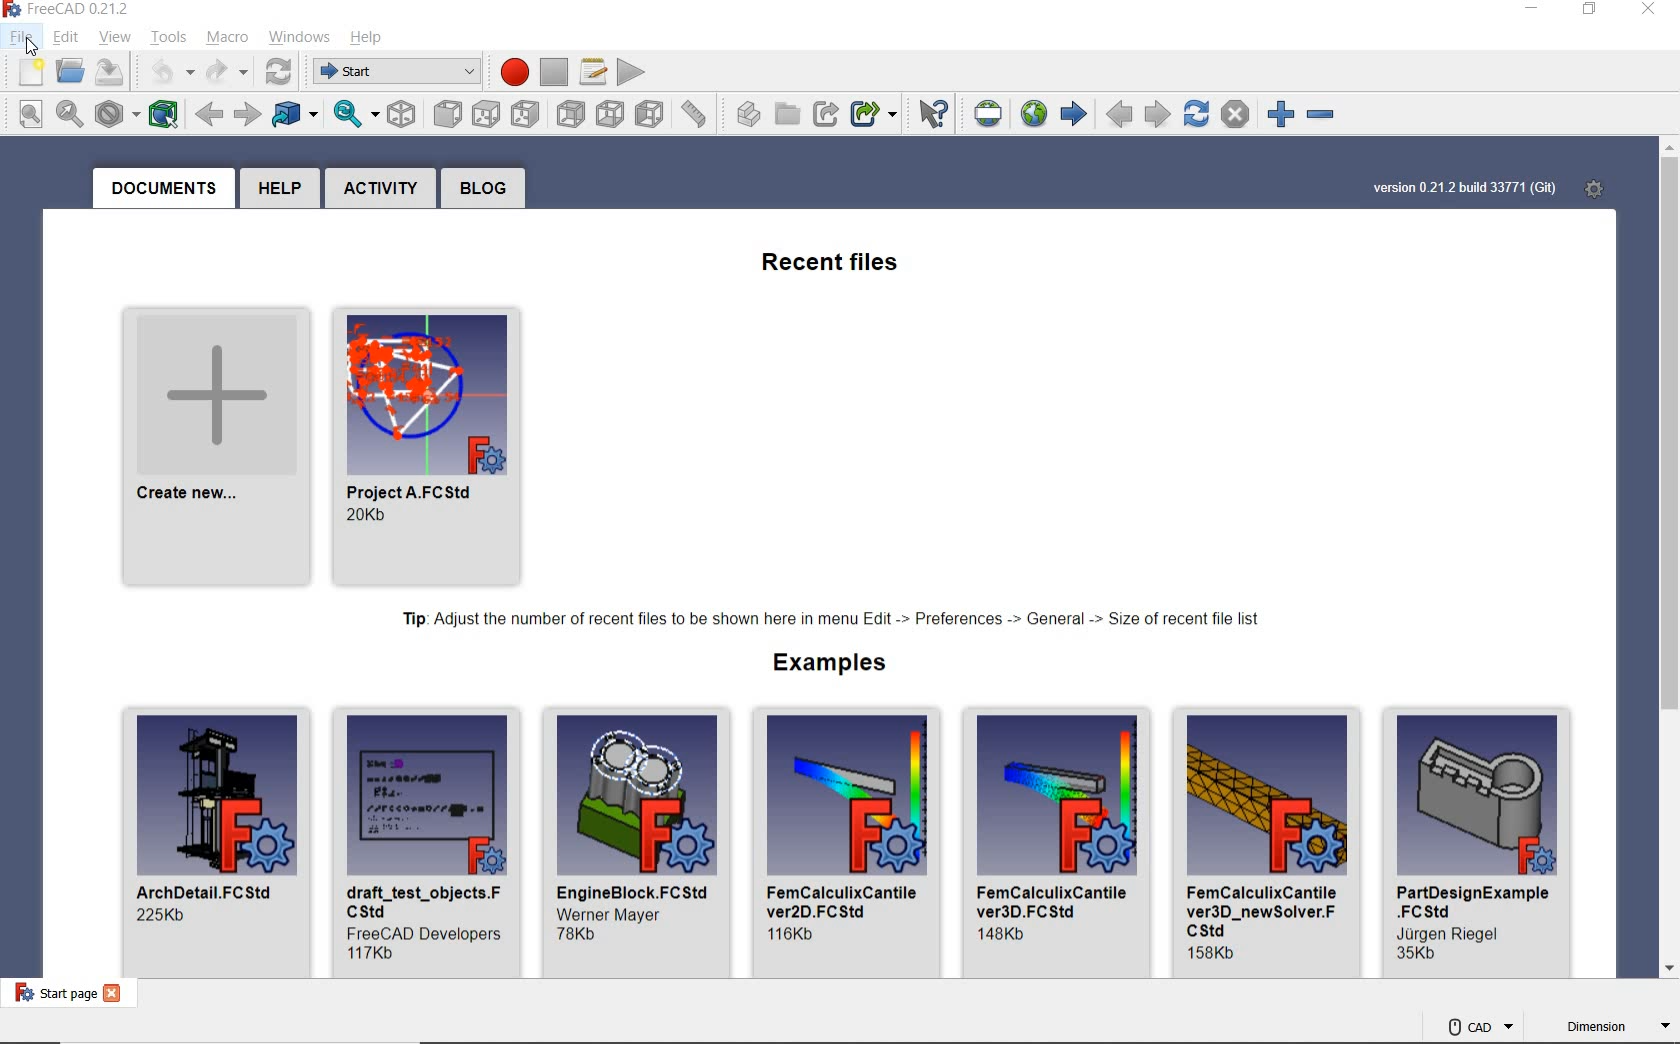 This screenshot has width=1680, height=1044. What do you see at coordinates (428, 794) in the screenshot?
I see `image` at bounding box center [428, 794].